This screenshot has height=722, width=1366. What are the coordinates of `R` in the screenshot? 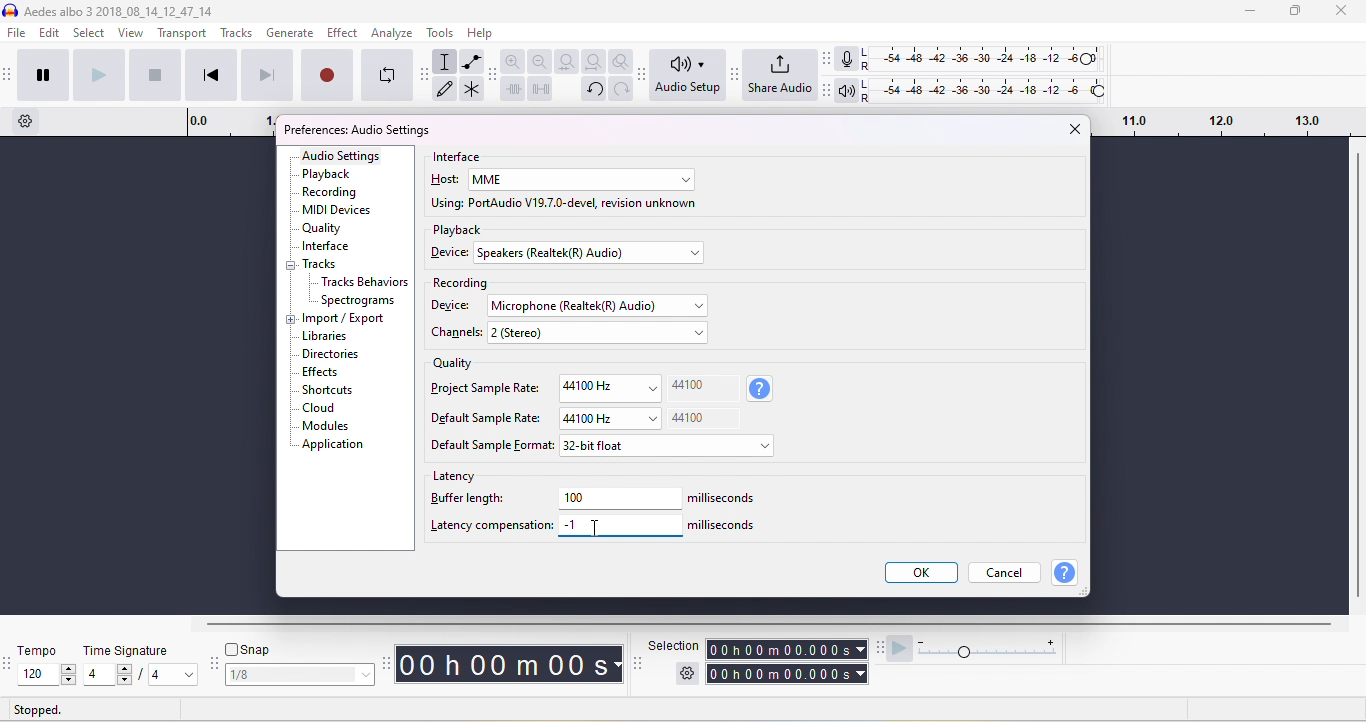 It's located at (867, 68).